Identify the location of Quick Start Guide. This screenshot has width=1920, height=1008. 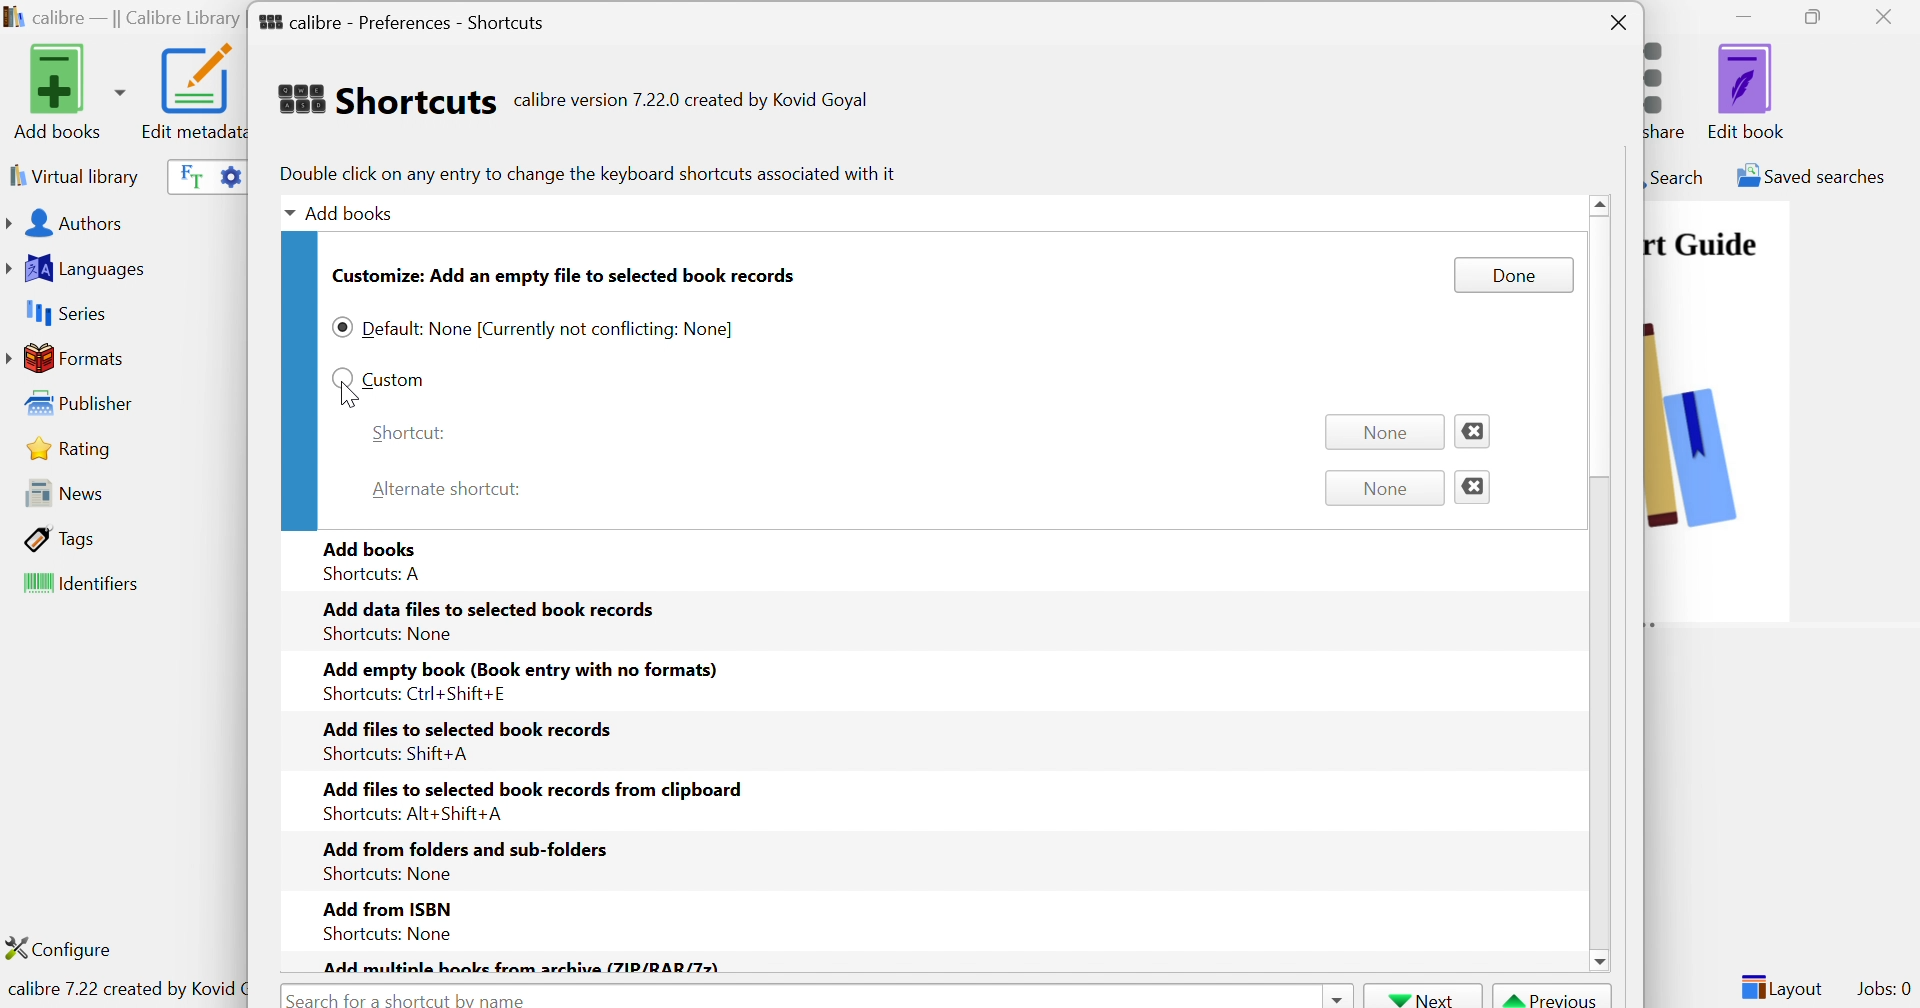
(1701, 244).